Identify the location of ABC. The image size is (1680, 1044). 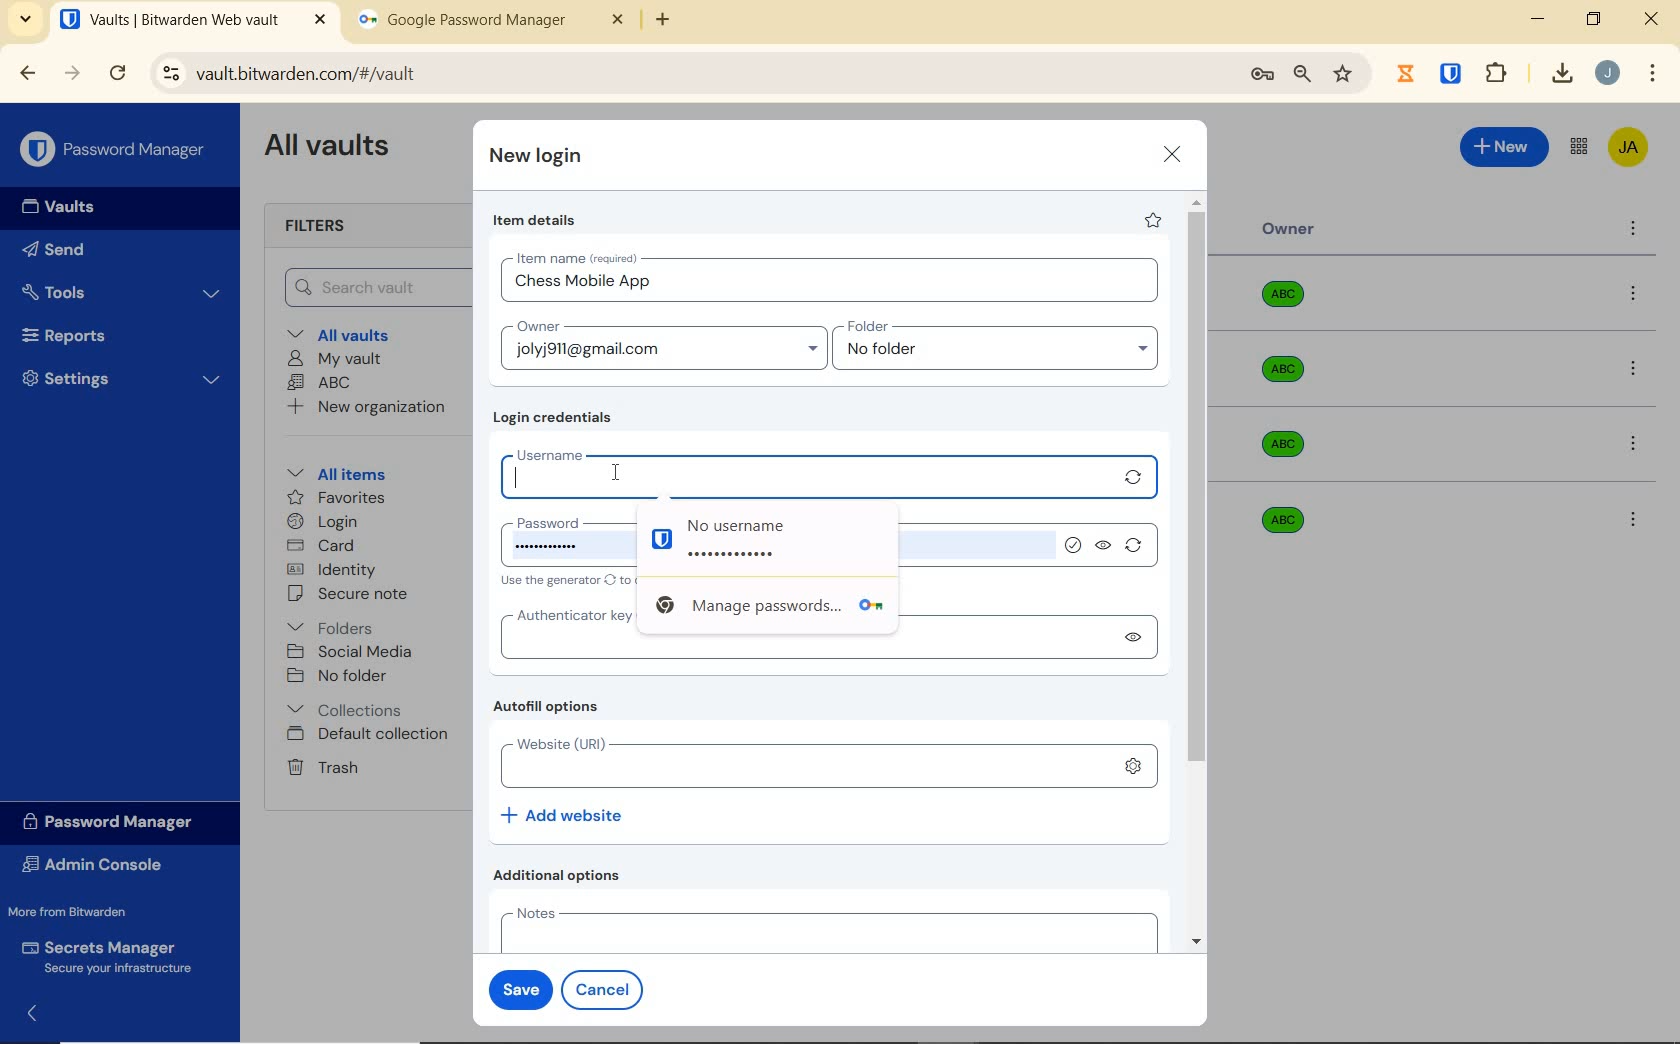
(319, 382).